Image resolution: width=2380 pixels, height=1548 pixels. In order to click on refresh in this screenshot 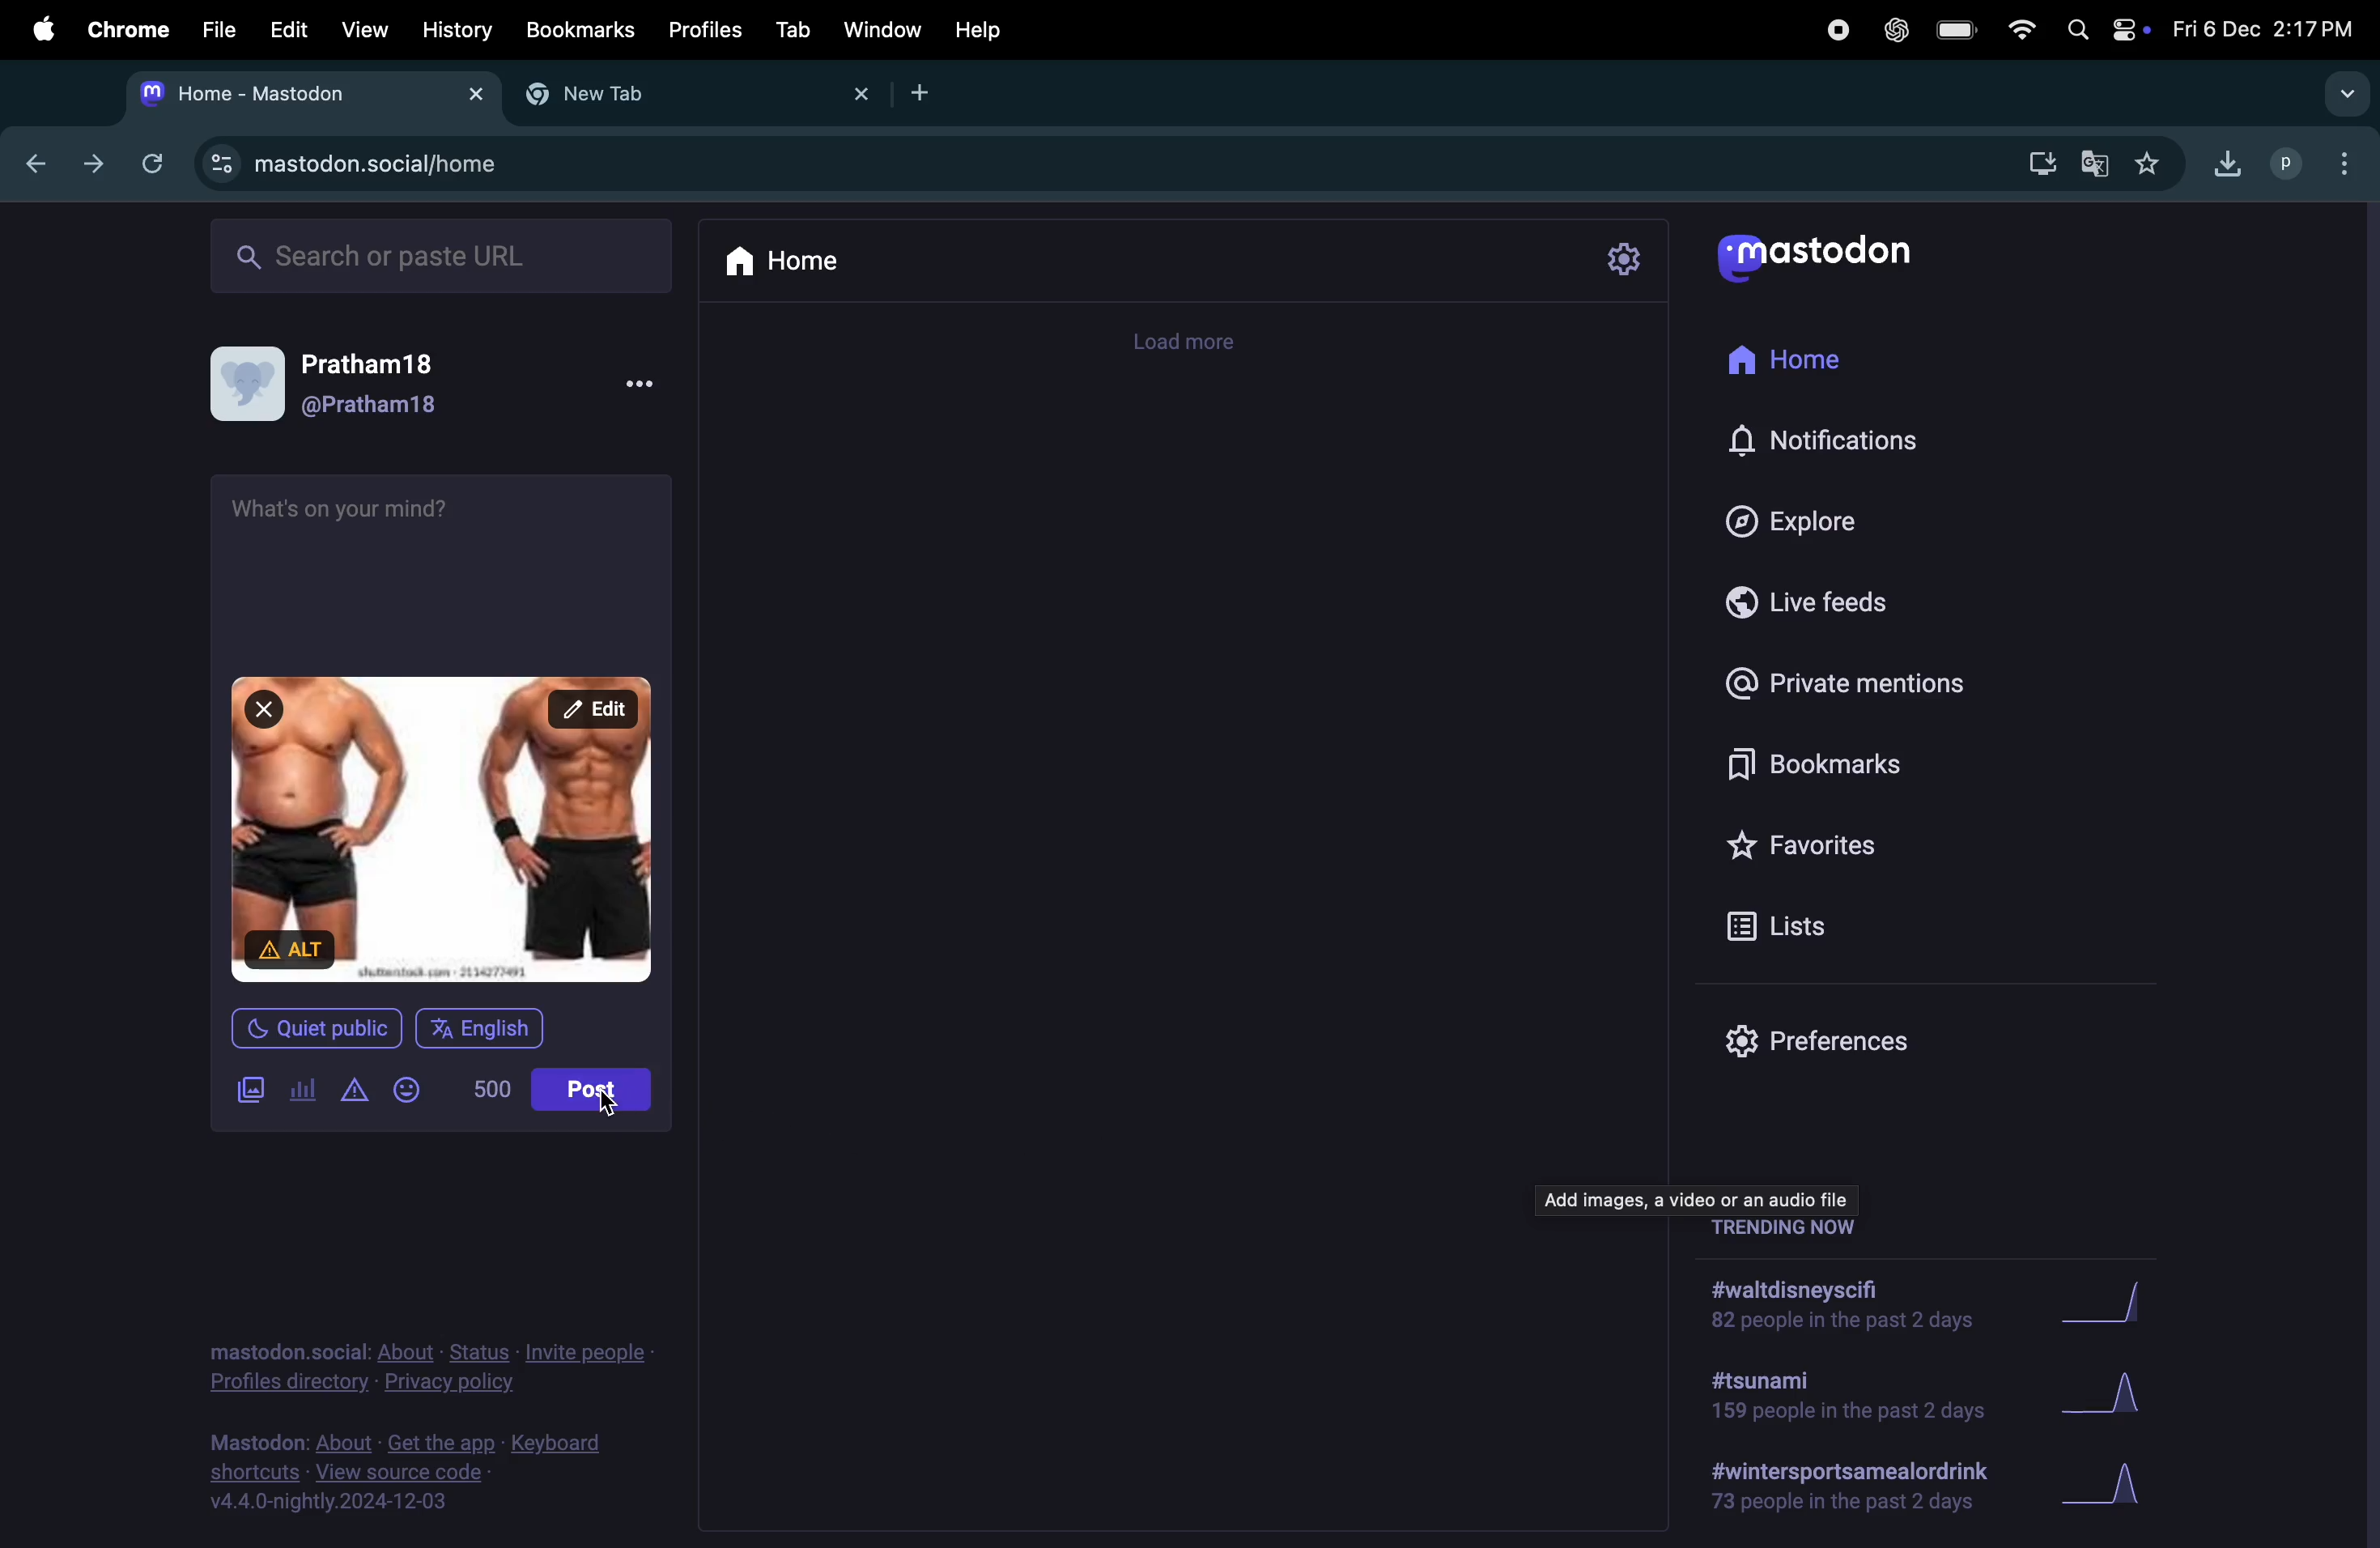, I will do `click(148, 161)`.